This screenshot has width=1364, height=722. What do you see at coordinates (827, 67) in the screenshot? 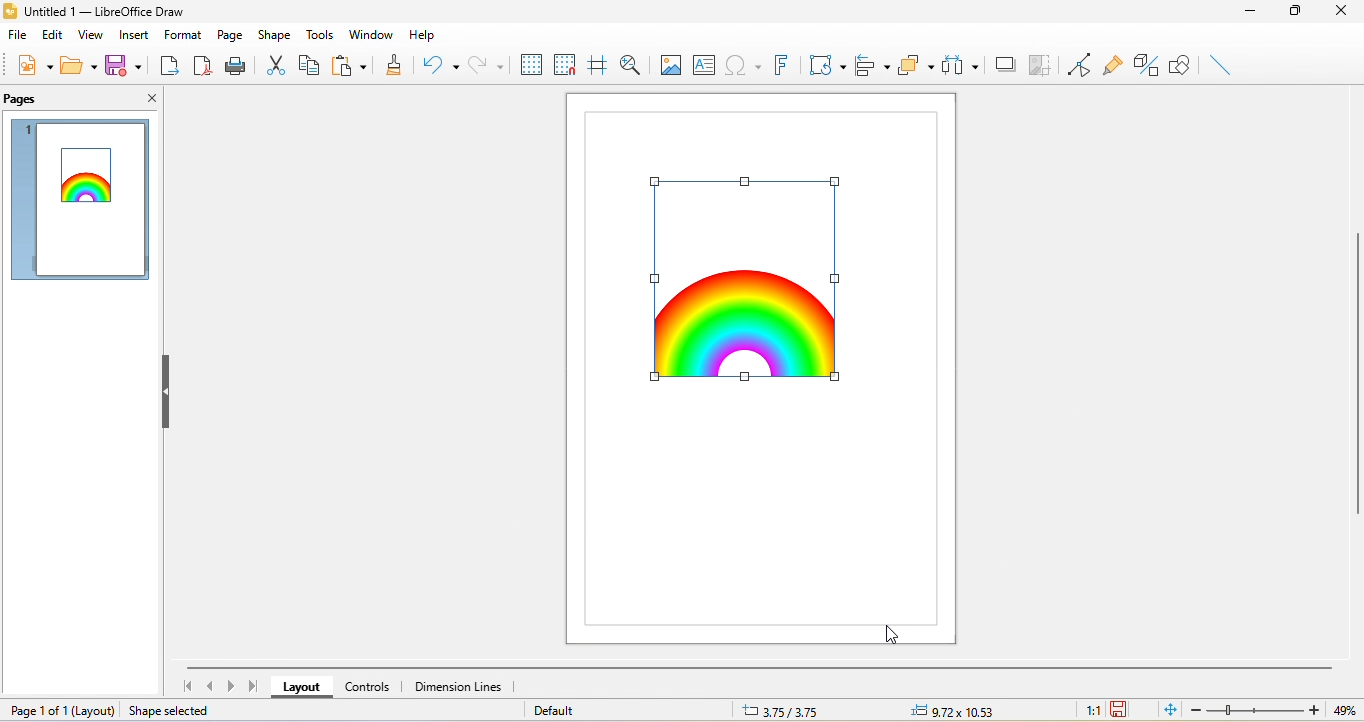
I see `transformation` at bounding box center [827, 67].